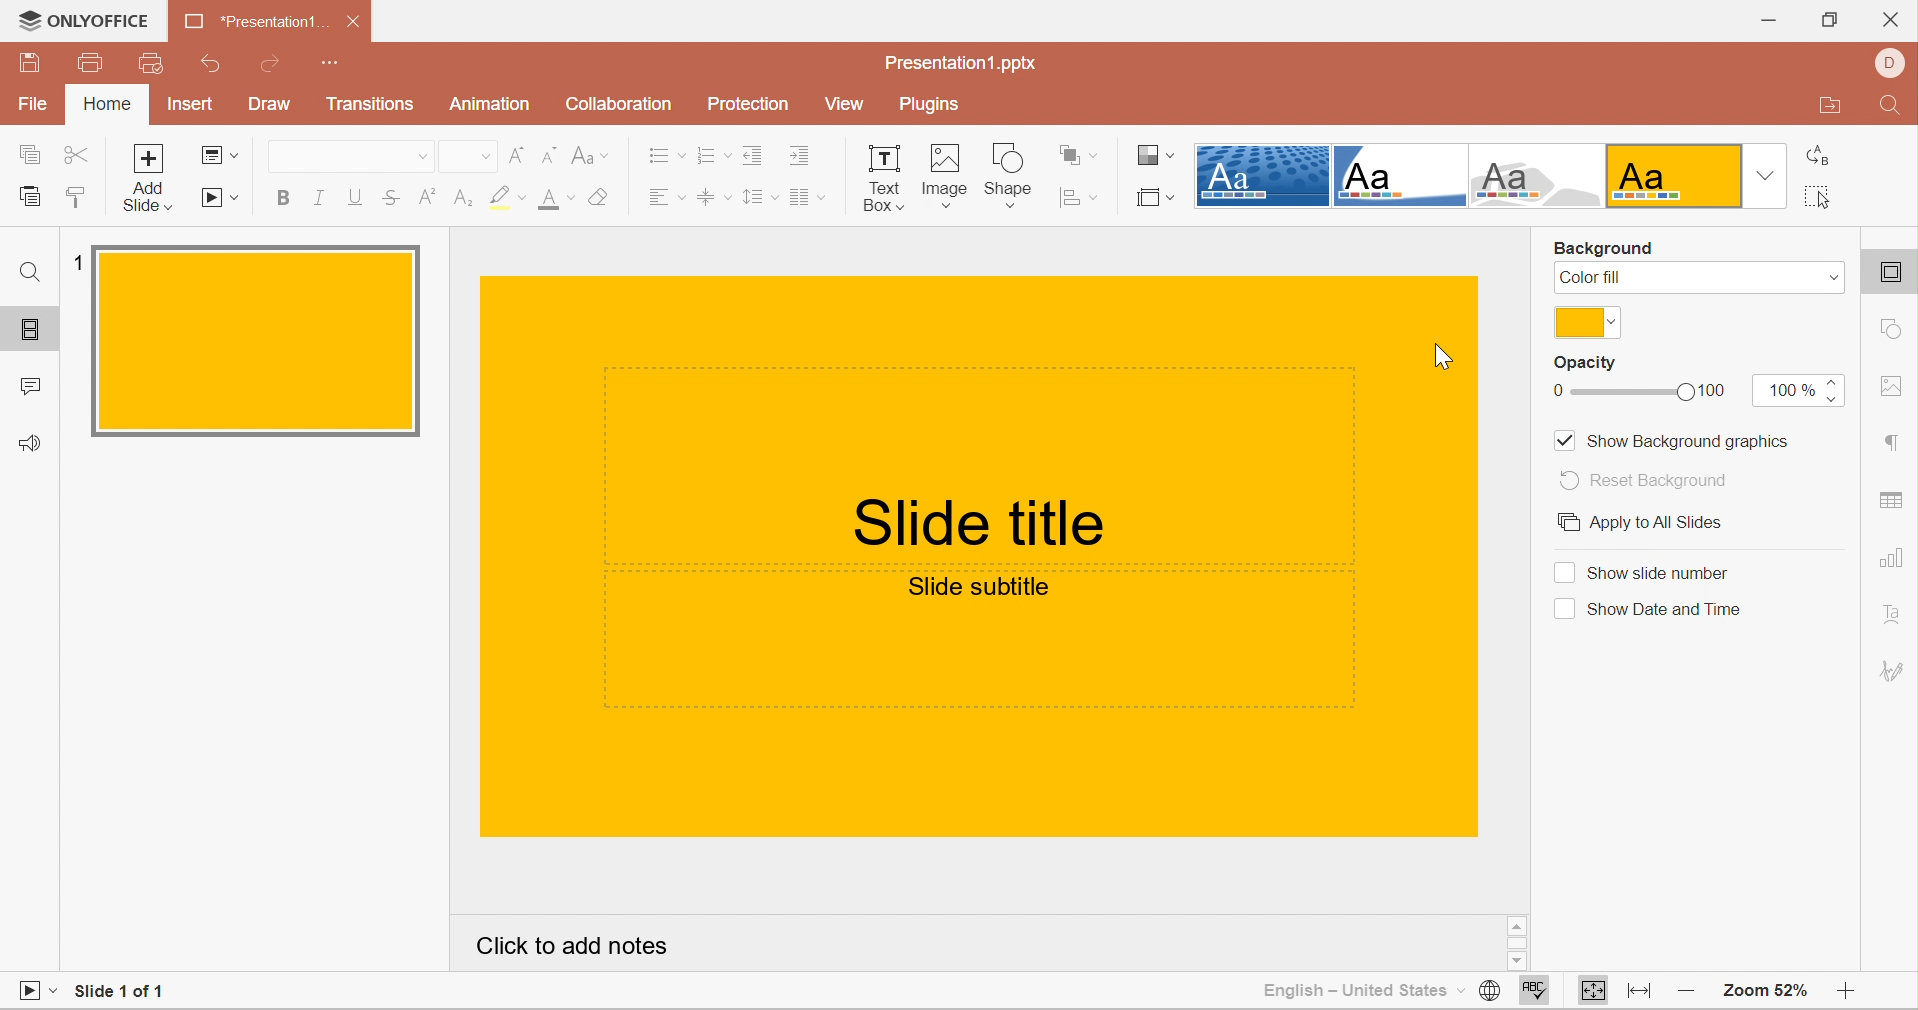 Image resolution: width=1918 pixels, height=1010 pixels. Describe the element at coordinates (427, 198) in the screenshot. I see `Superscript` at that location.